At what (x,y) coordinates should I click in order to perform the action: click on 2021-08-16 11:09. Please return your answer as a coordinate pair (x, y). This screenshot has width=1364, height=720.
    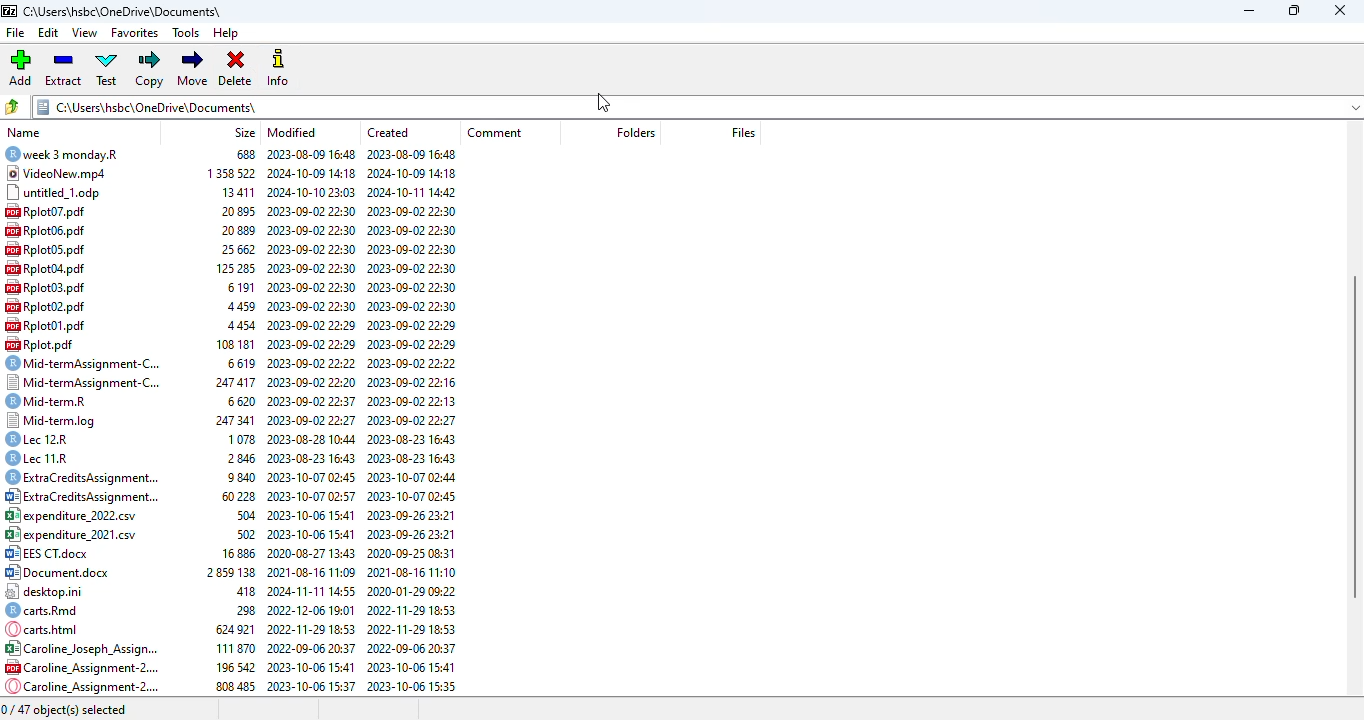
    Looking at the image, I should click on (312, 573).